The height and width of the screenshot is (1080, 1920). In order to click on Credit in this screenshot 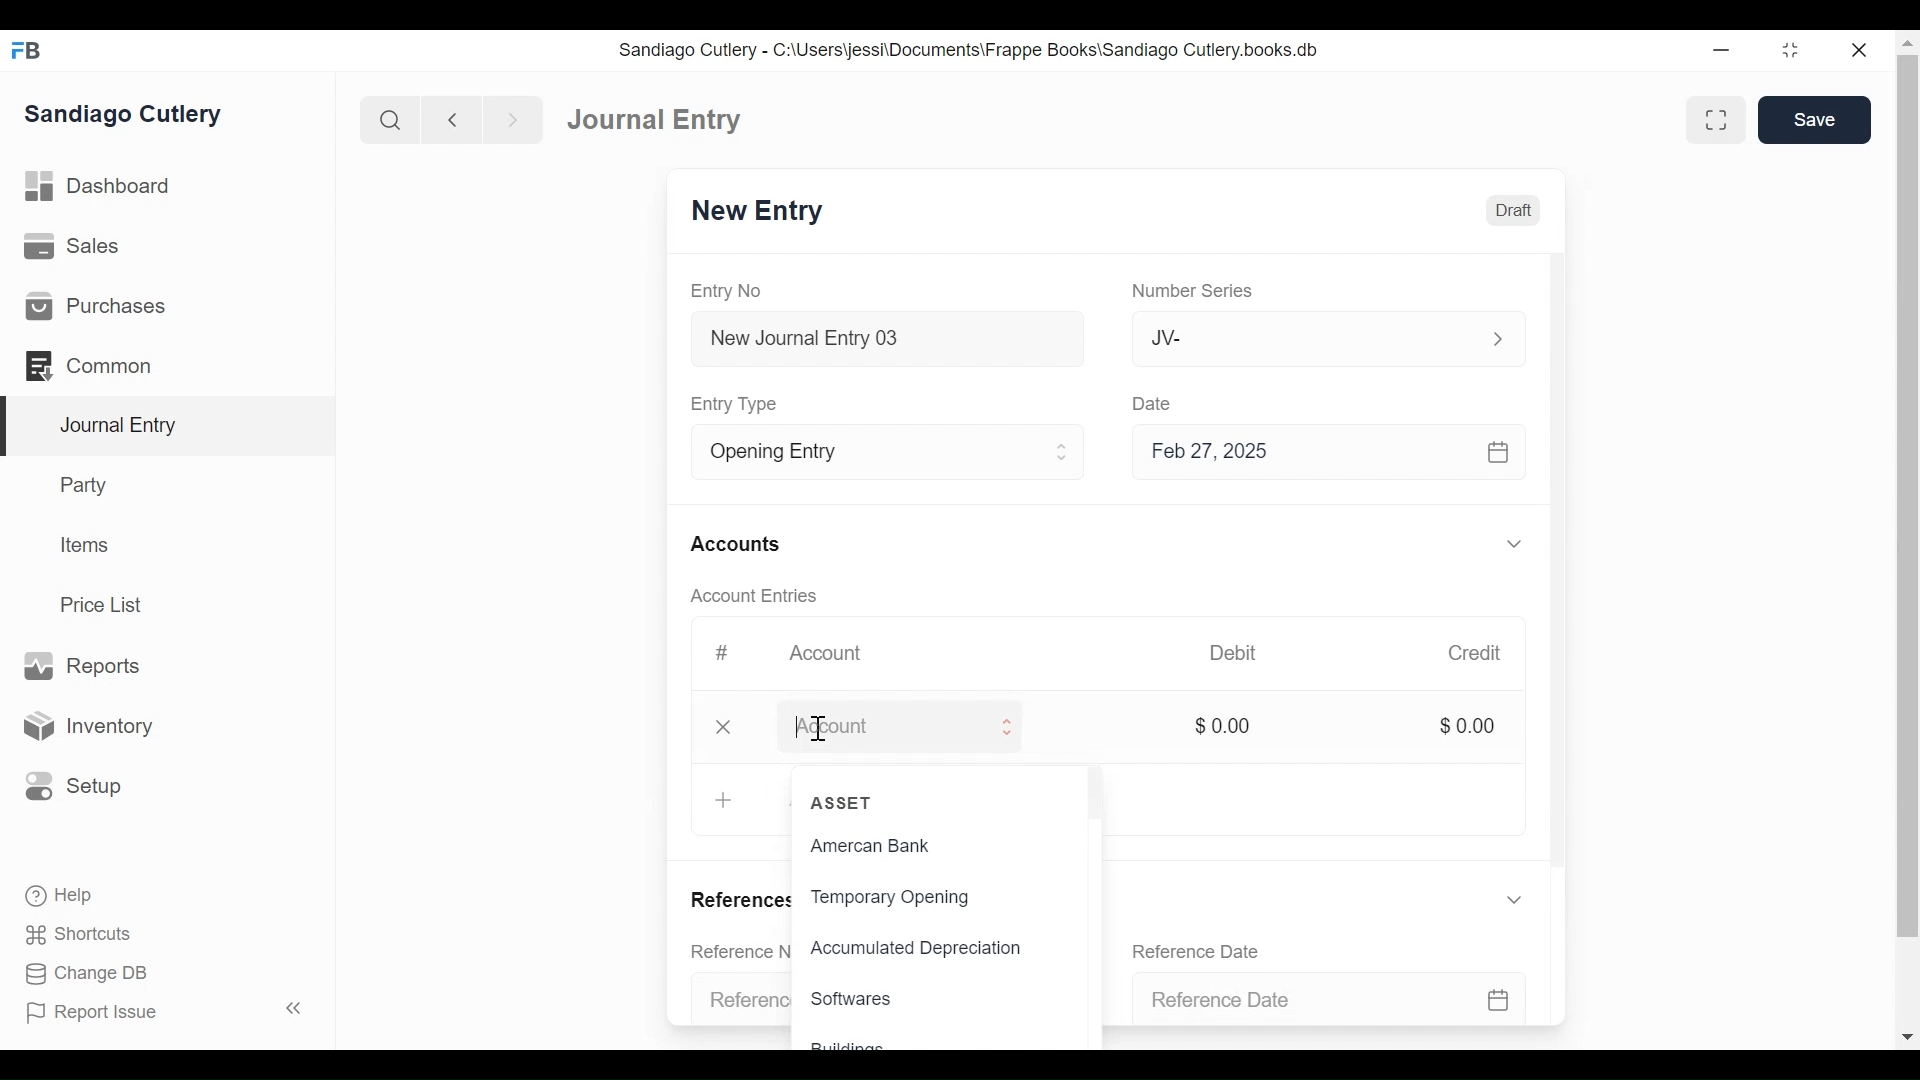, I will do `click(1478, 653)`.